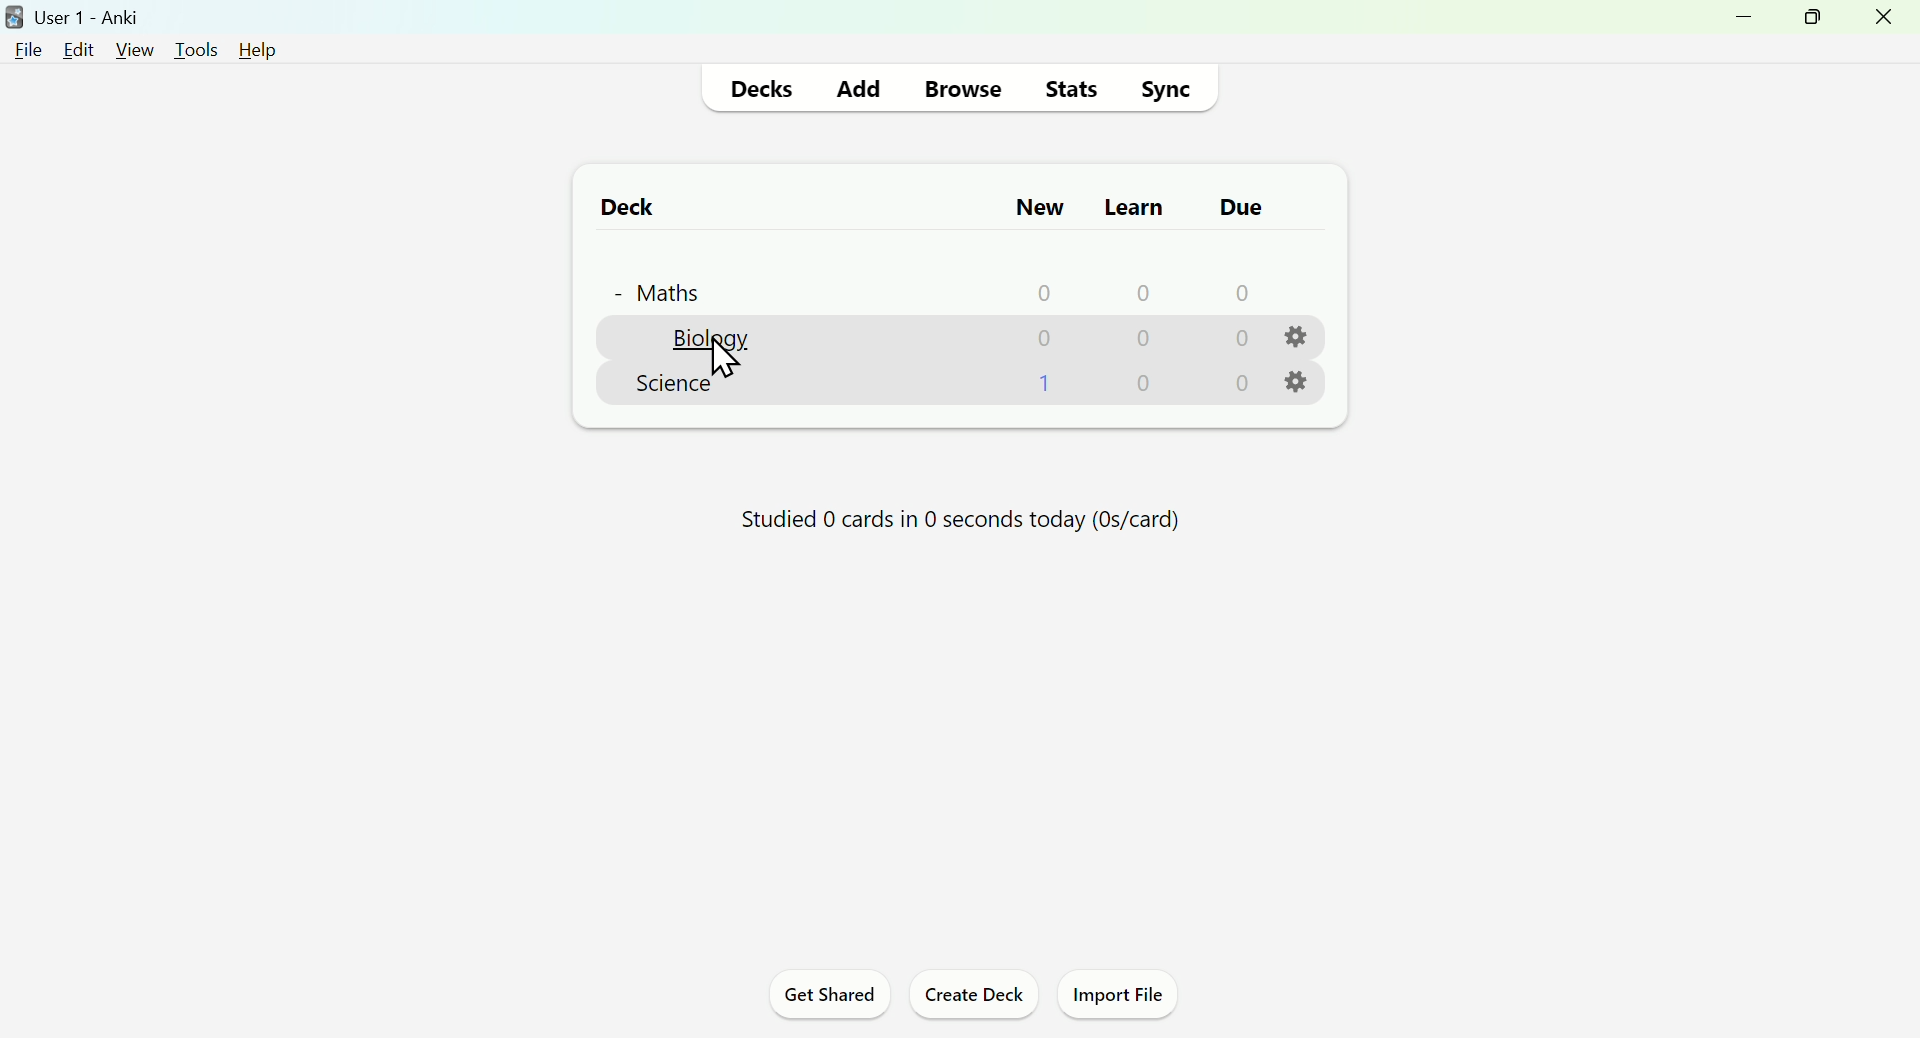 The image size is (1920, 1038). Describe the element at coordinates (1072, 87) in the screenshot. I see `Stats` at that location.